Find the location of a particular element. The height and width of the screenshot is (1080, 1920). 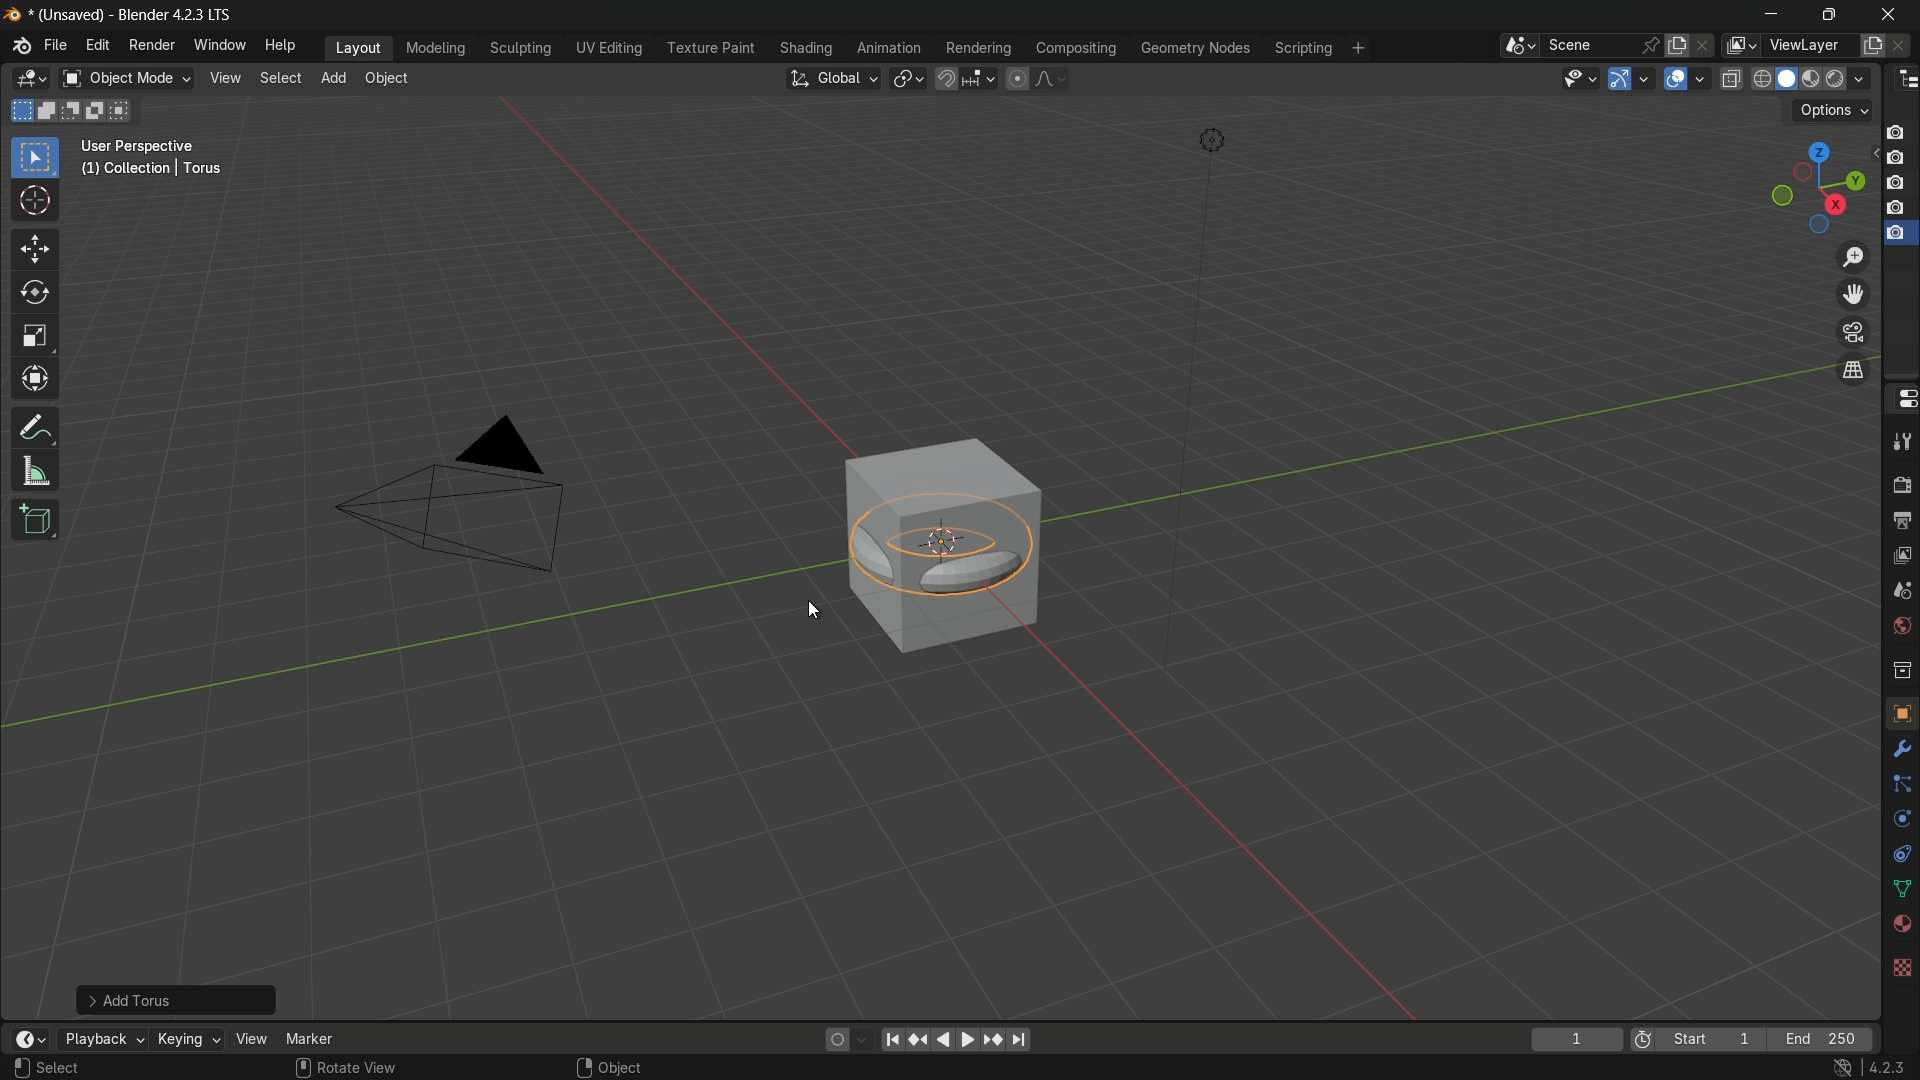

light is located at coordinates (1211, 141).